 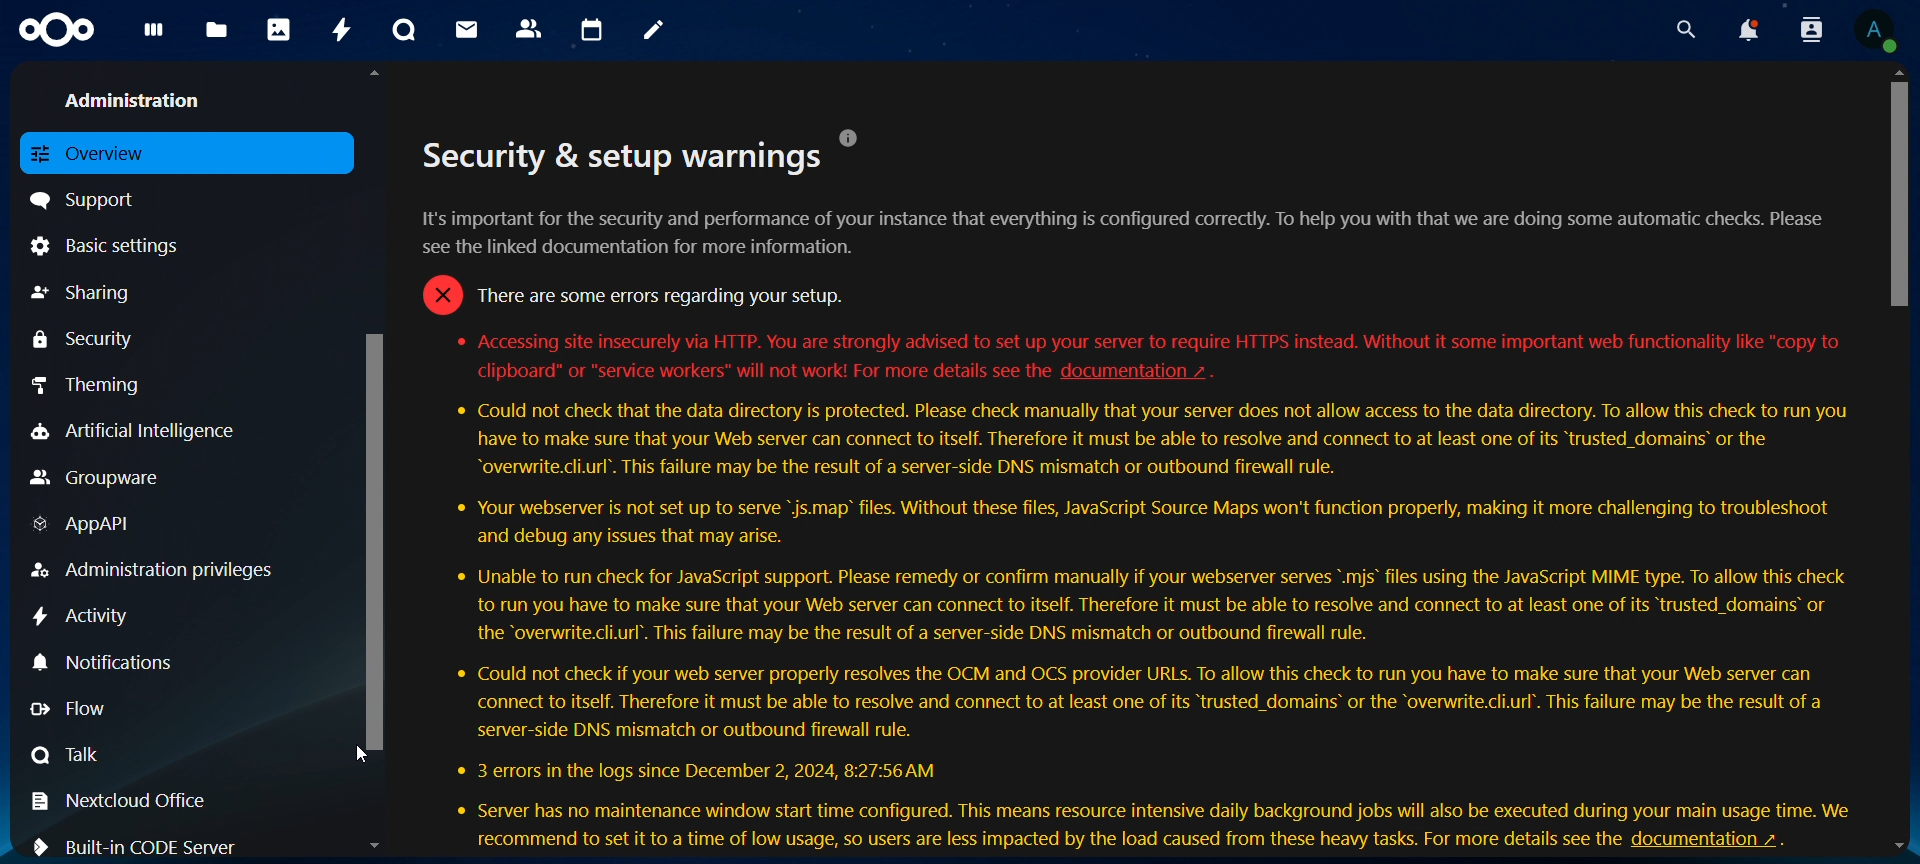 What do you see at coordinates (97, 479) in the screenshot?
I see `groupware` at bounding box center [97, 479].